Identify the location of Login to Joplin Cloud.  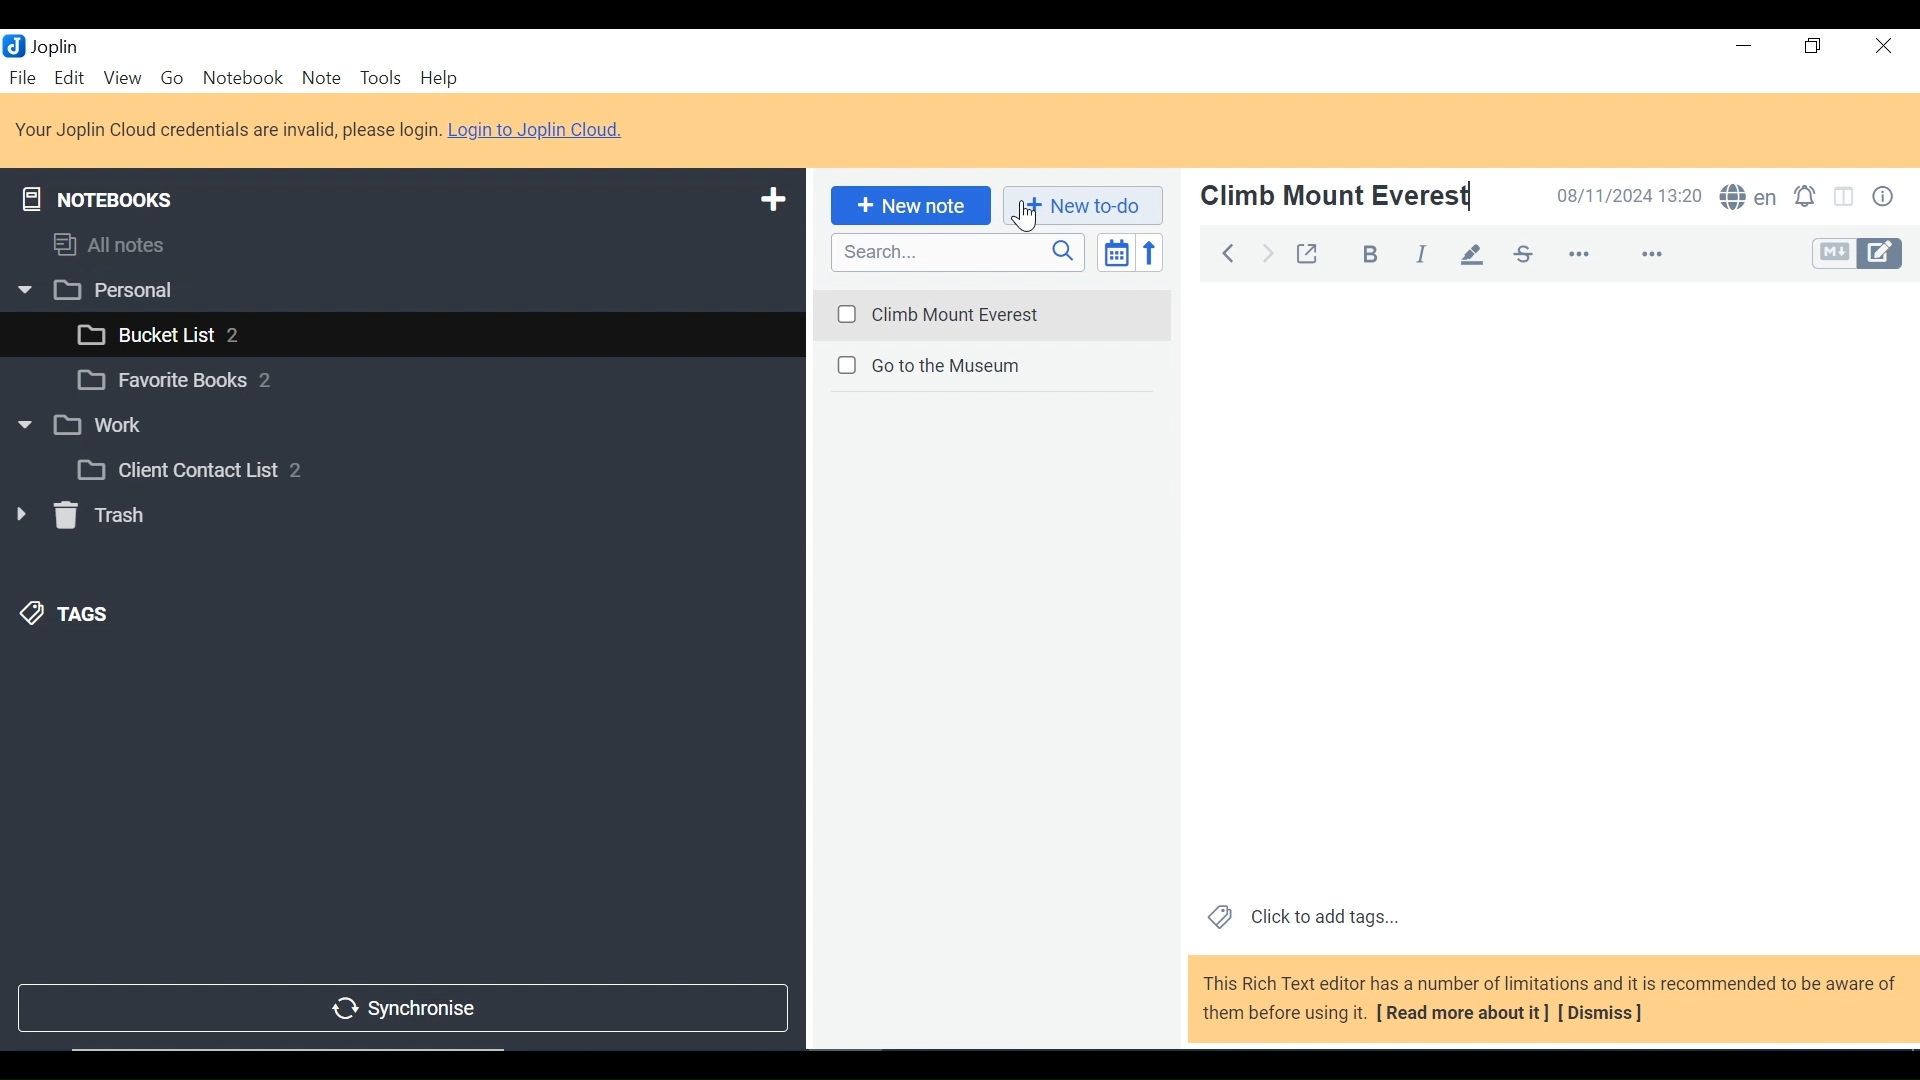
(321, 130).